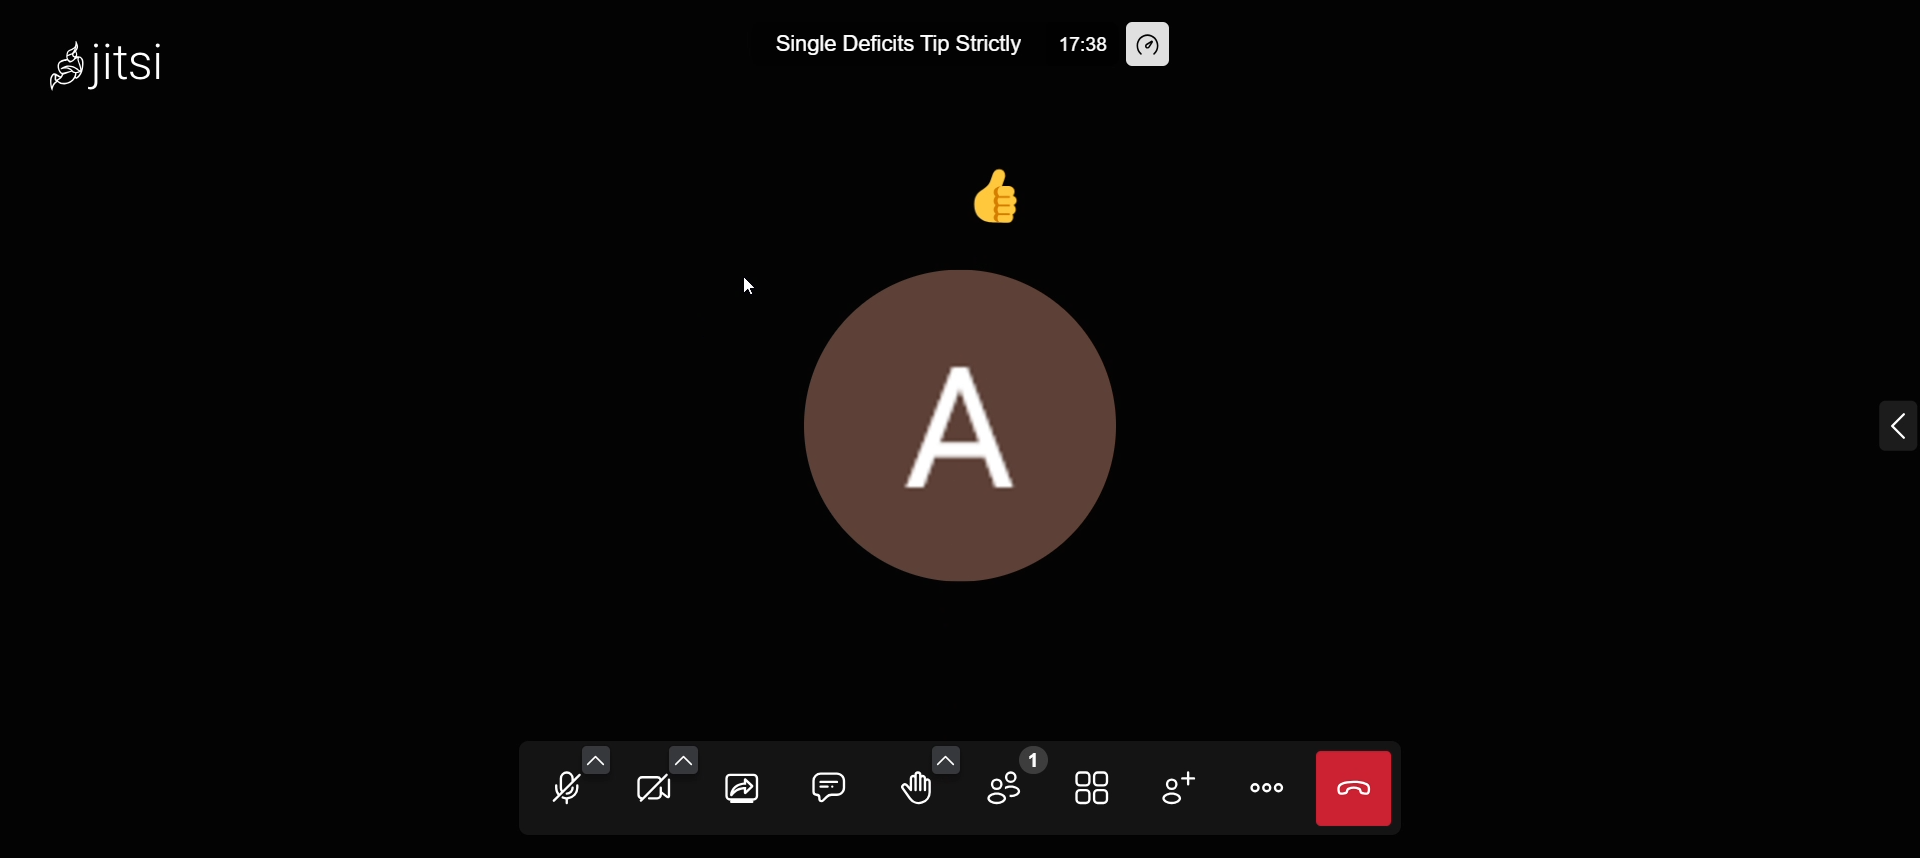  I want to click on tile view, so click(1096, 789).